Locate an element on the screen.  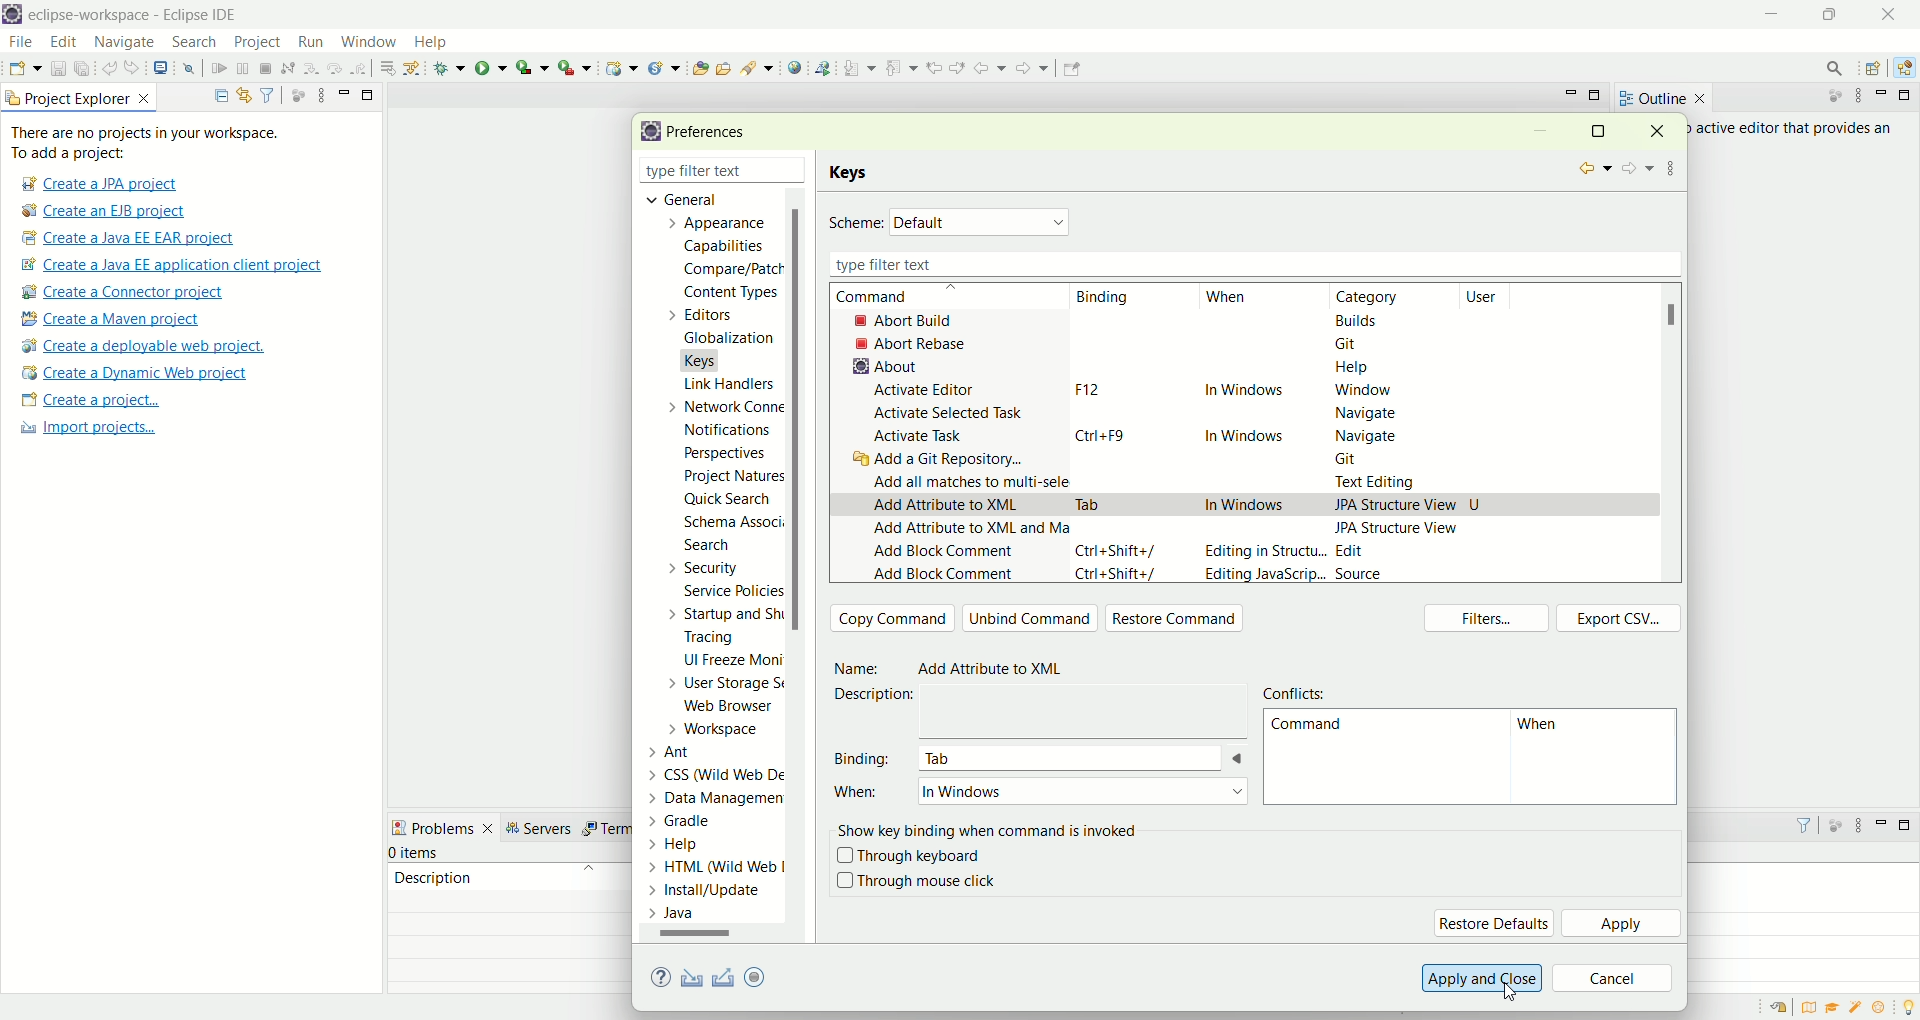
text editing is located at coordinates (1381, 483).